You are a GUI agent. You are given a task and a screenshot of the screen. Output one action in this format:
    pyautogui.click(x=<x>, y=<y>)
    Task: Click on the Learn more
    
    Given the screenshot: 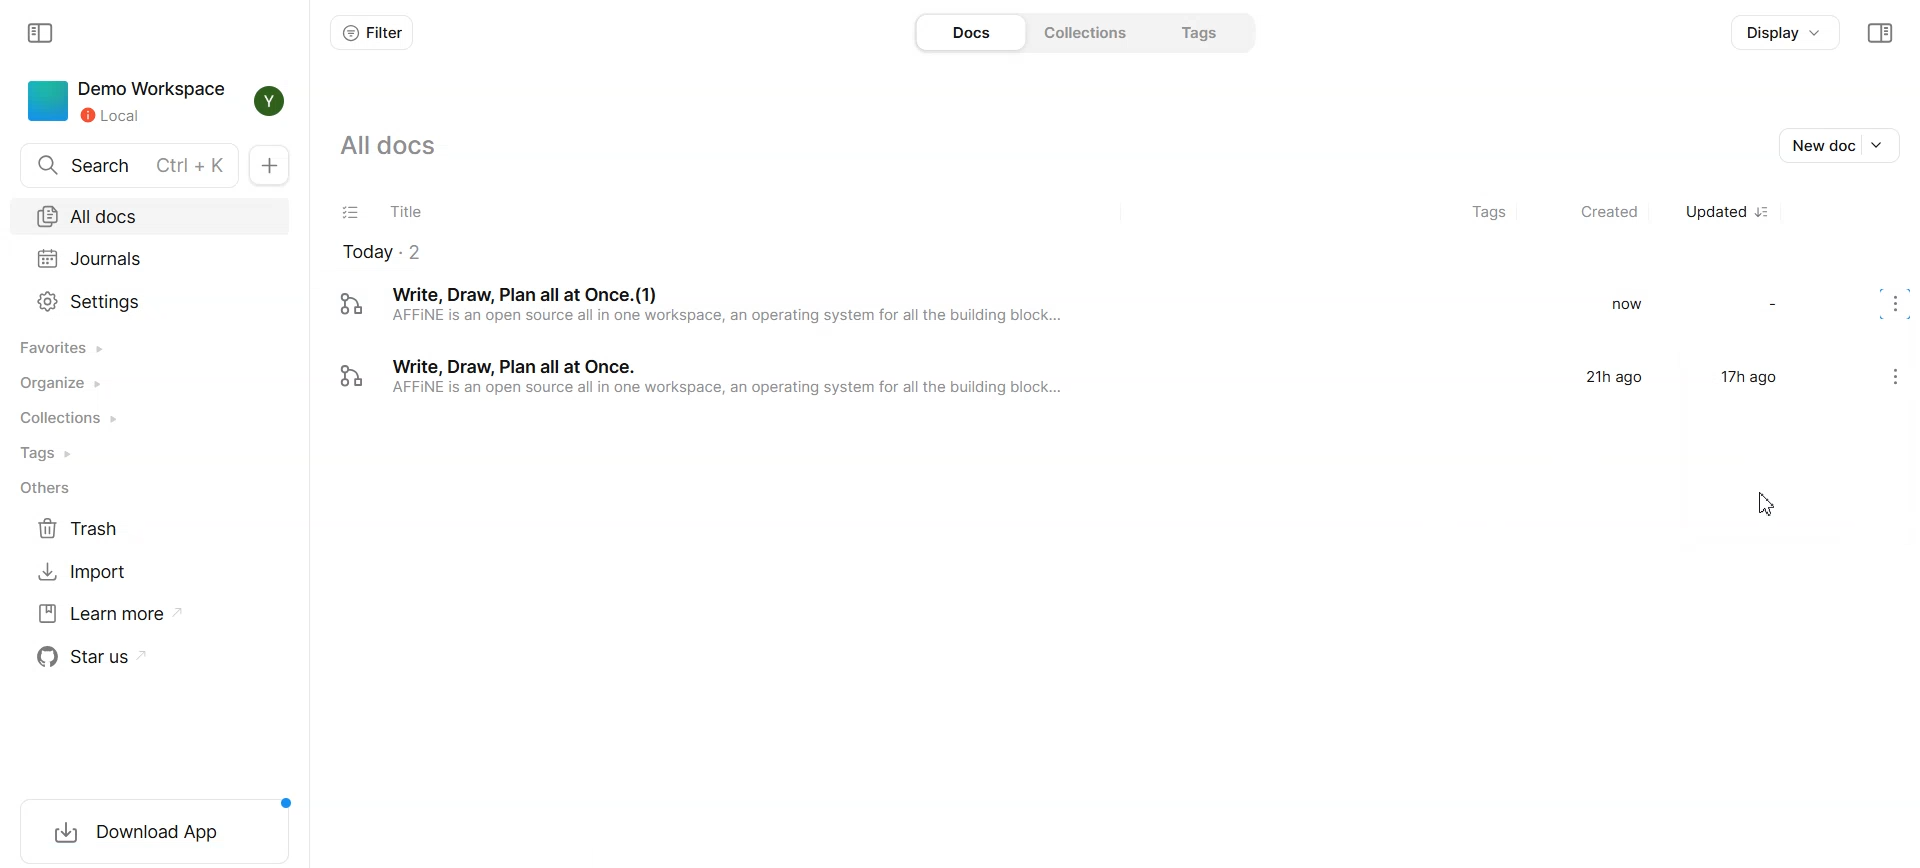 What is the action you would take?
    pyautogui.click(x=152, y=614)
    